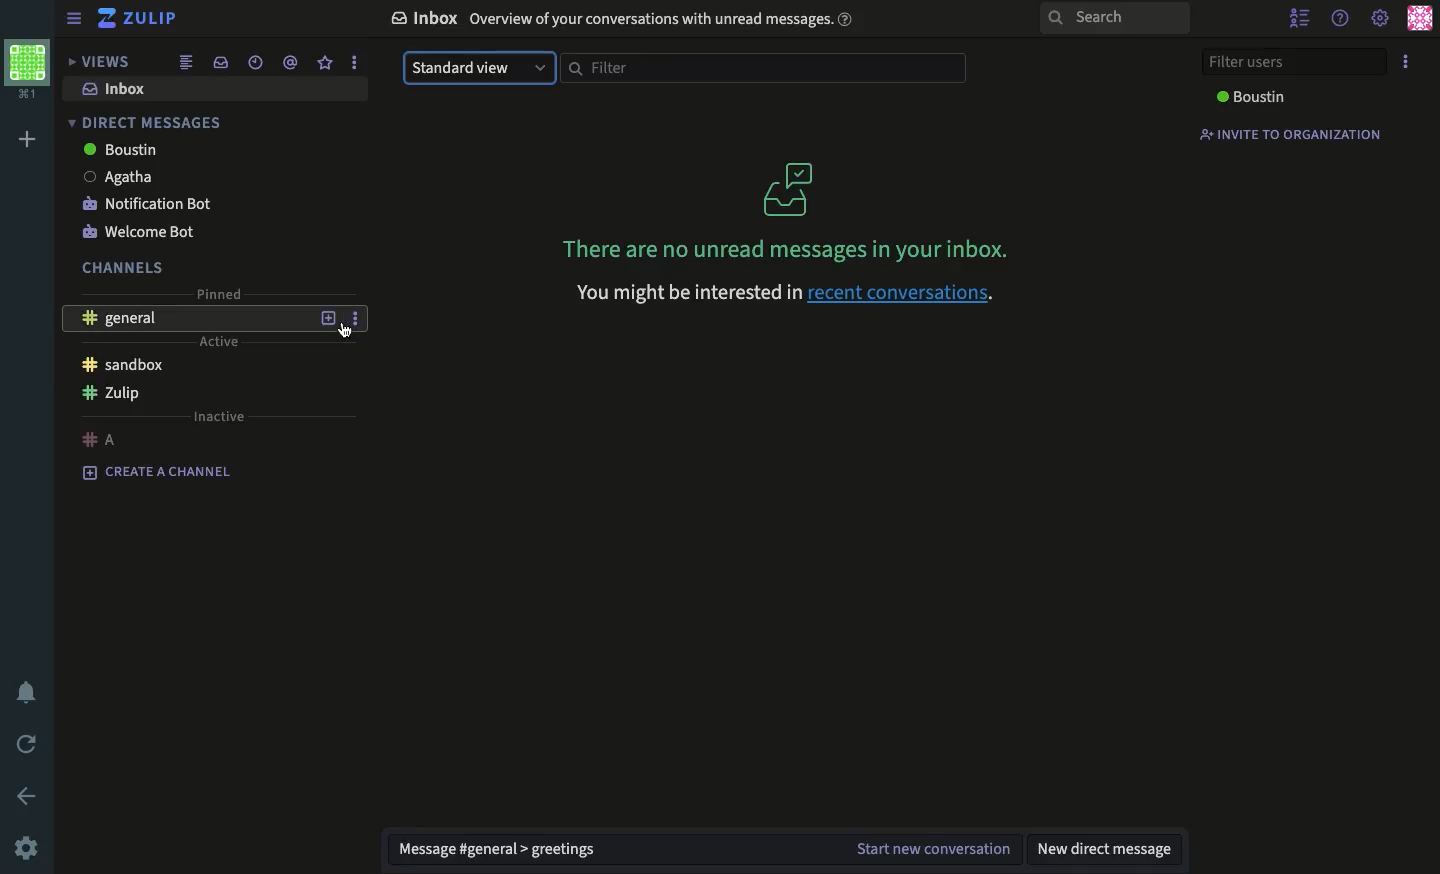  What do you see at coordinates (355, 63) in the screenshot?
I see `options` at bounding box center [355, 63].